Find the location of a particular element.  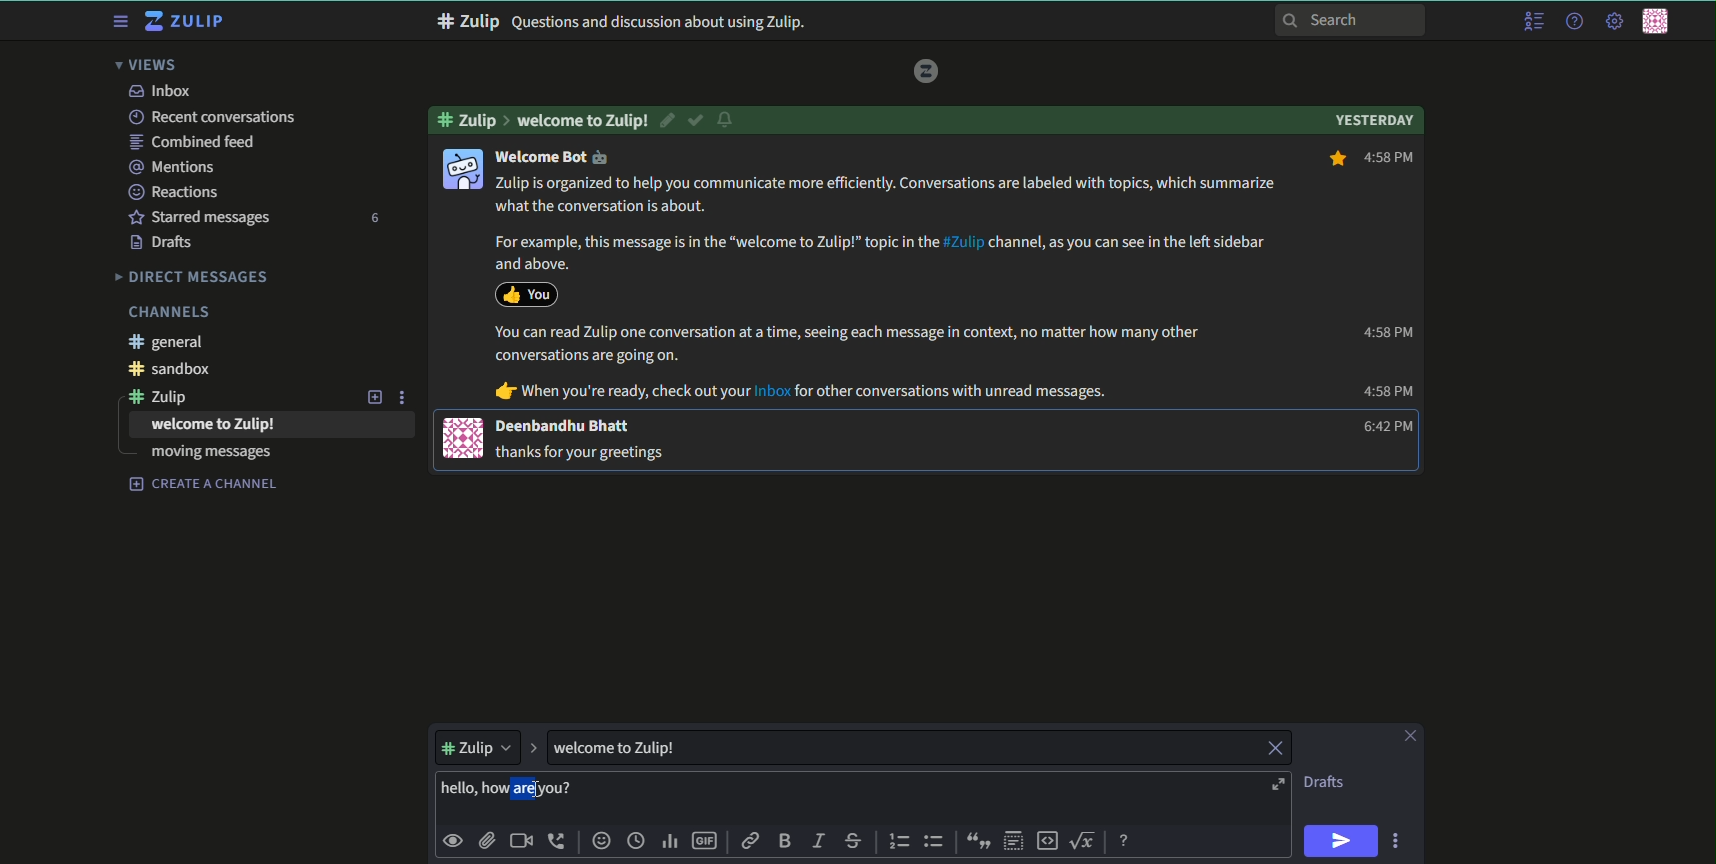

add voice call is located at coordinates (558, 841).